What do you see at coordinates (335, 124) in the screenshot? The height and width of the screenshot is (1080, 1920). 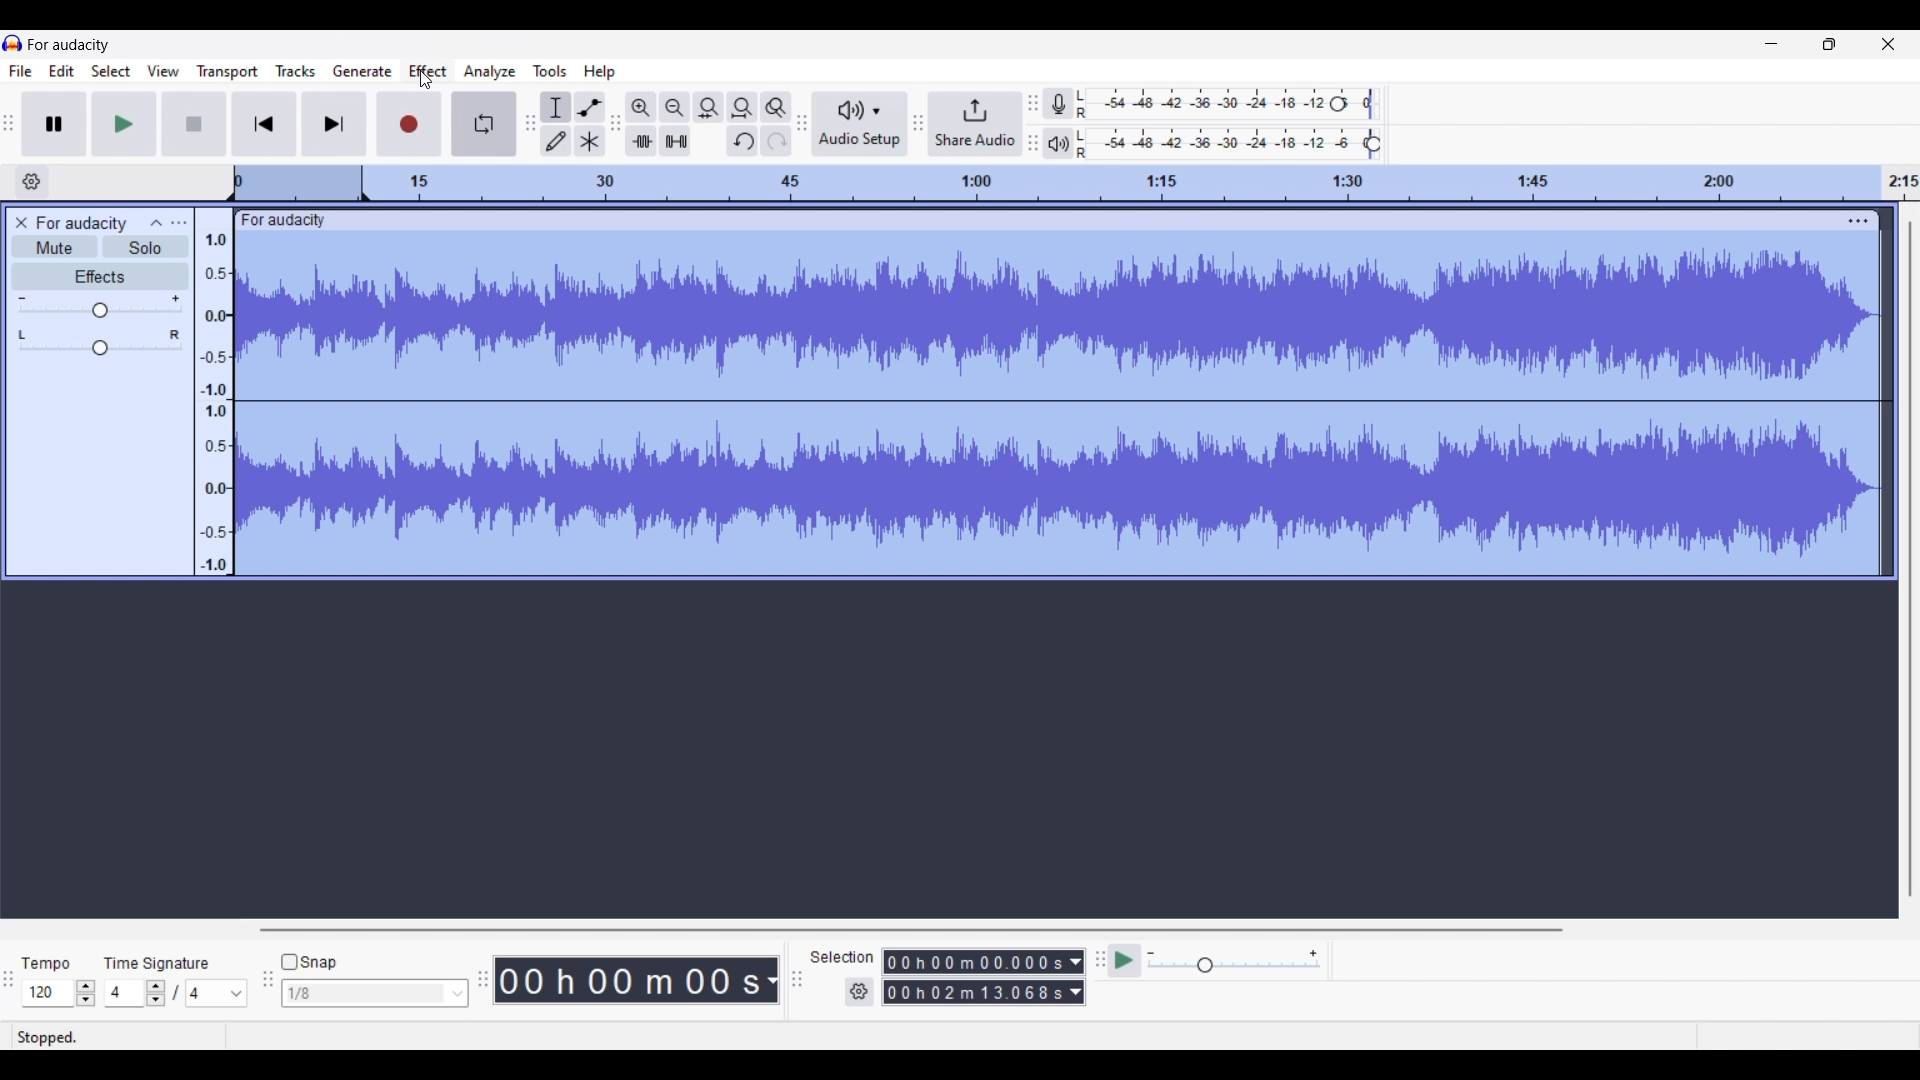 I see `Skip/Select to end` at bounding box center [335, 124].